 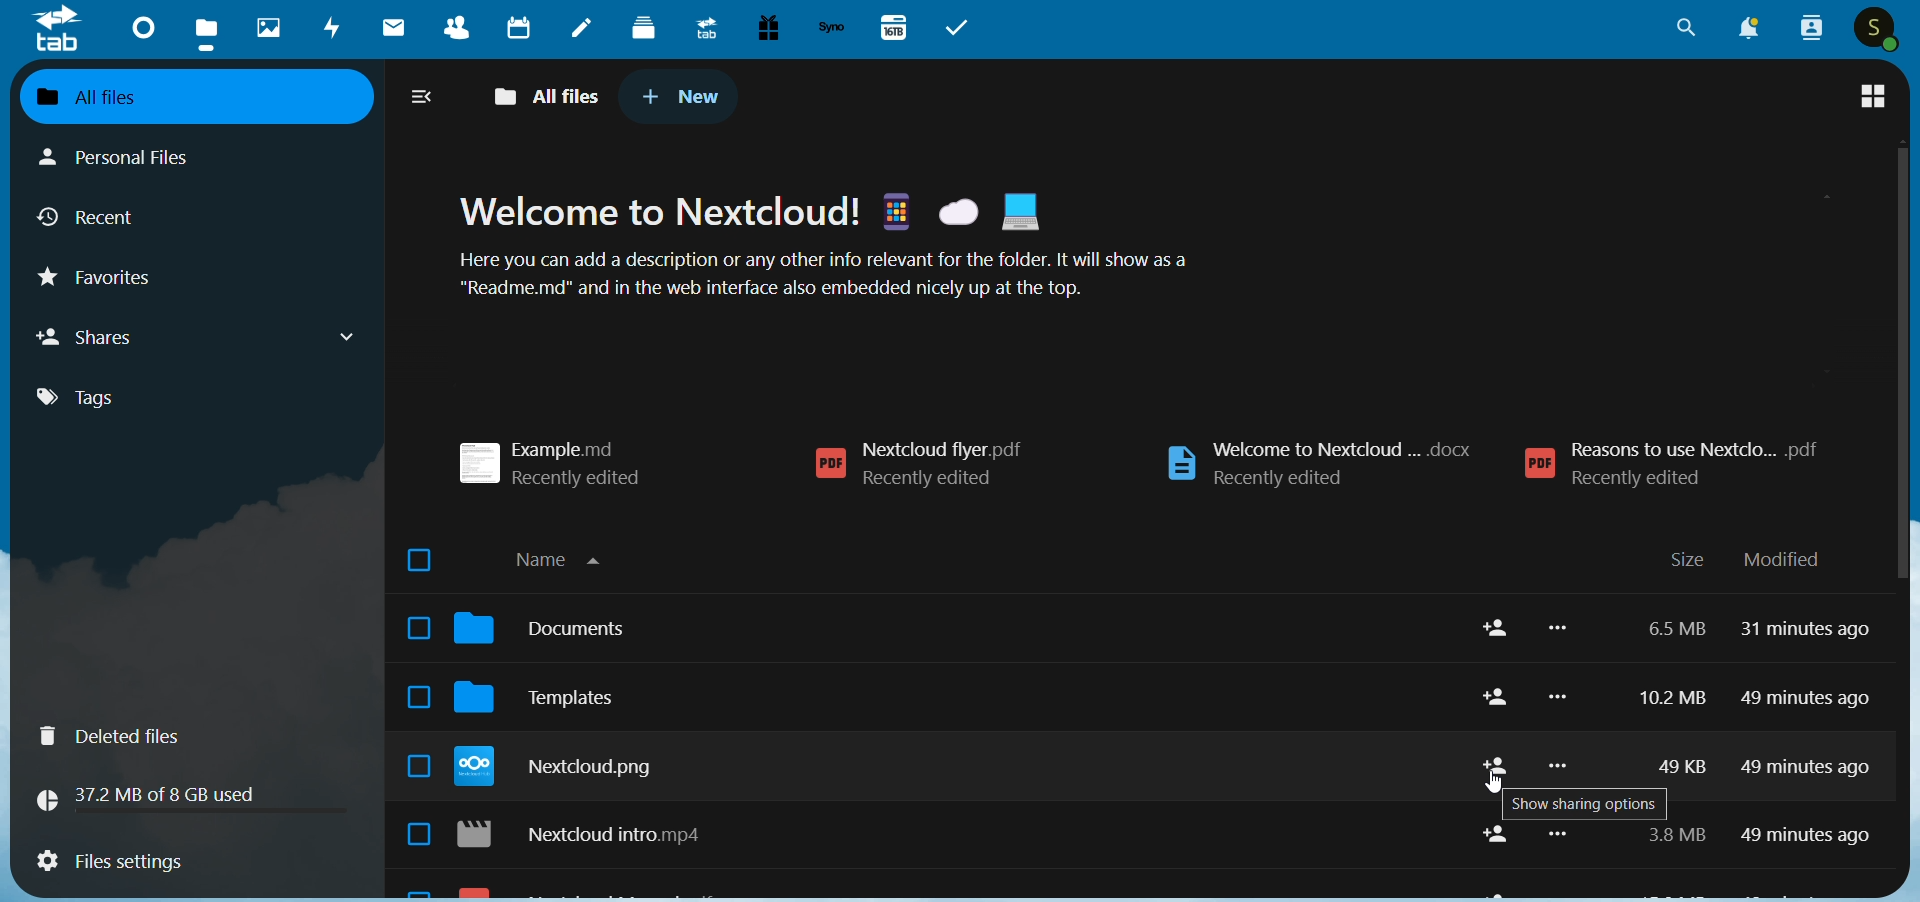 I want to click on all files, so click(x=551, y=93).